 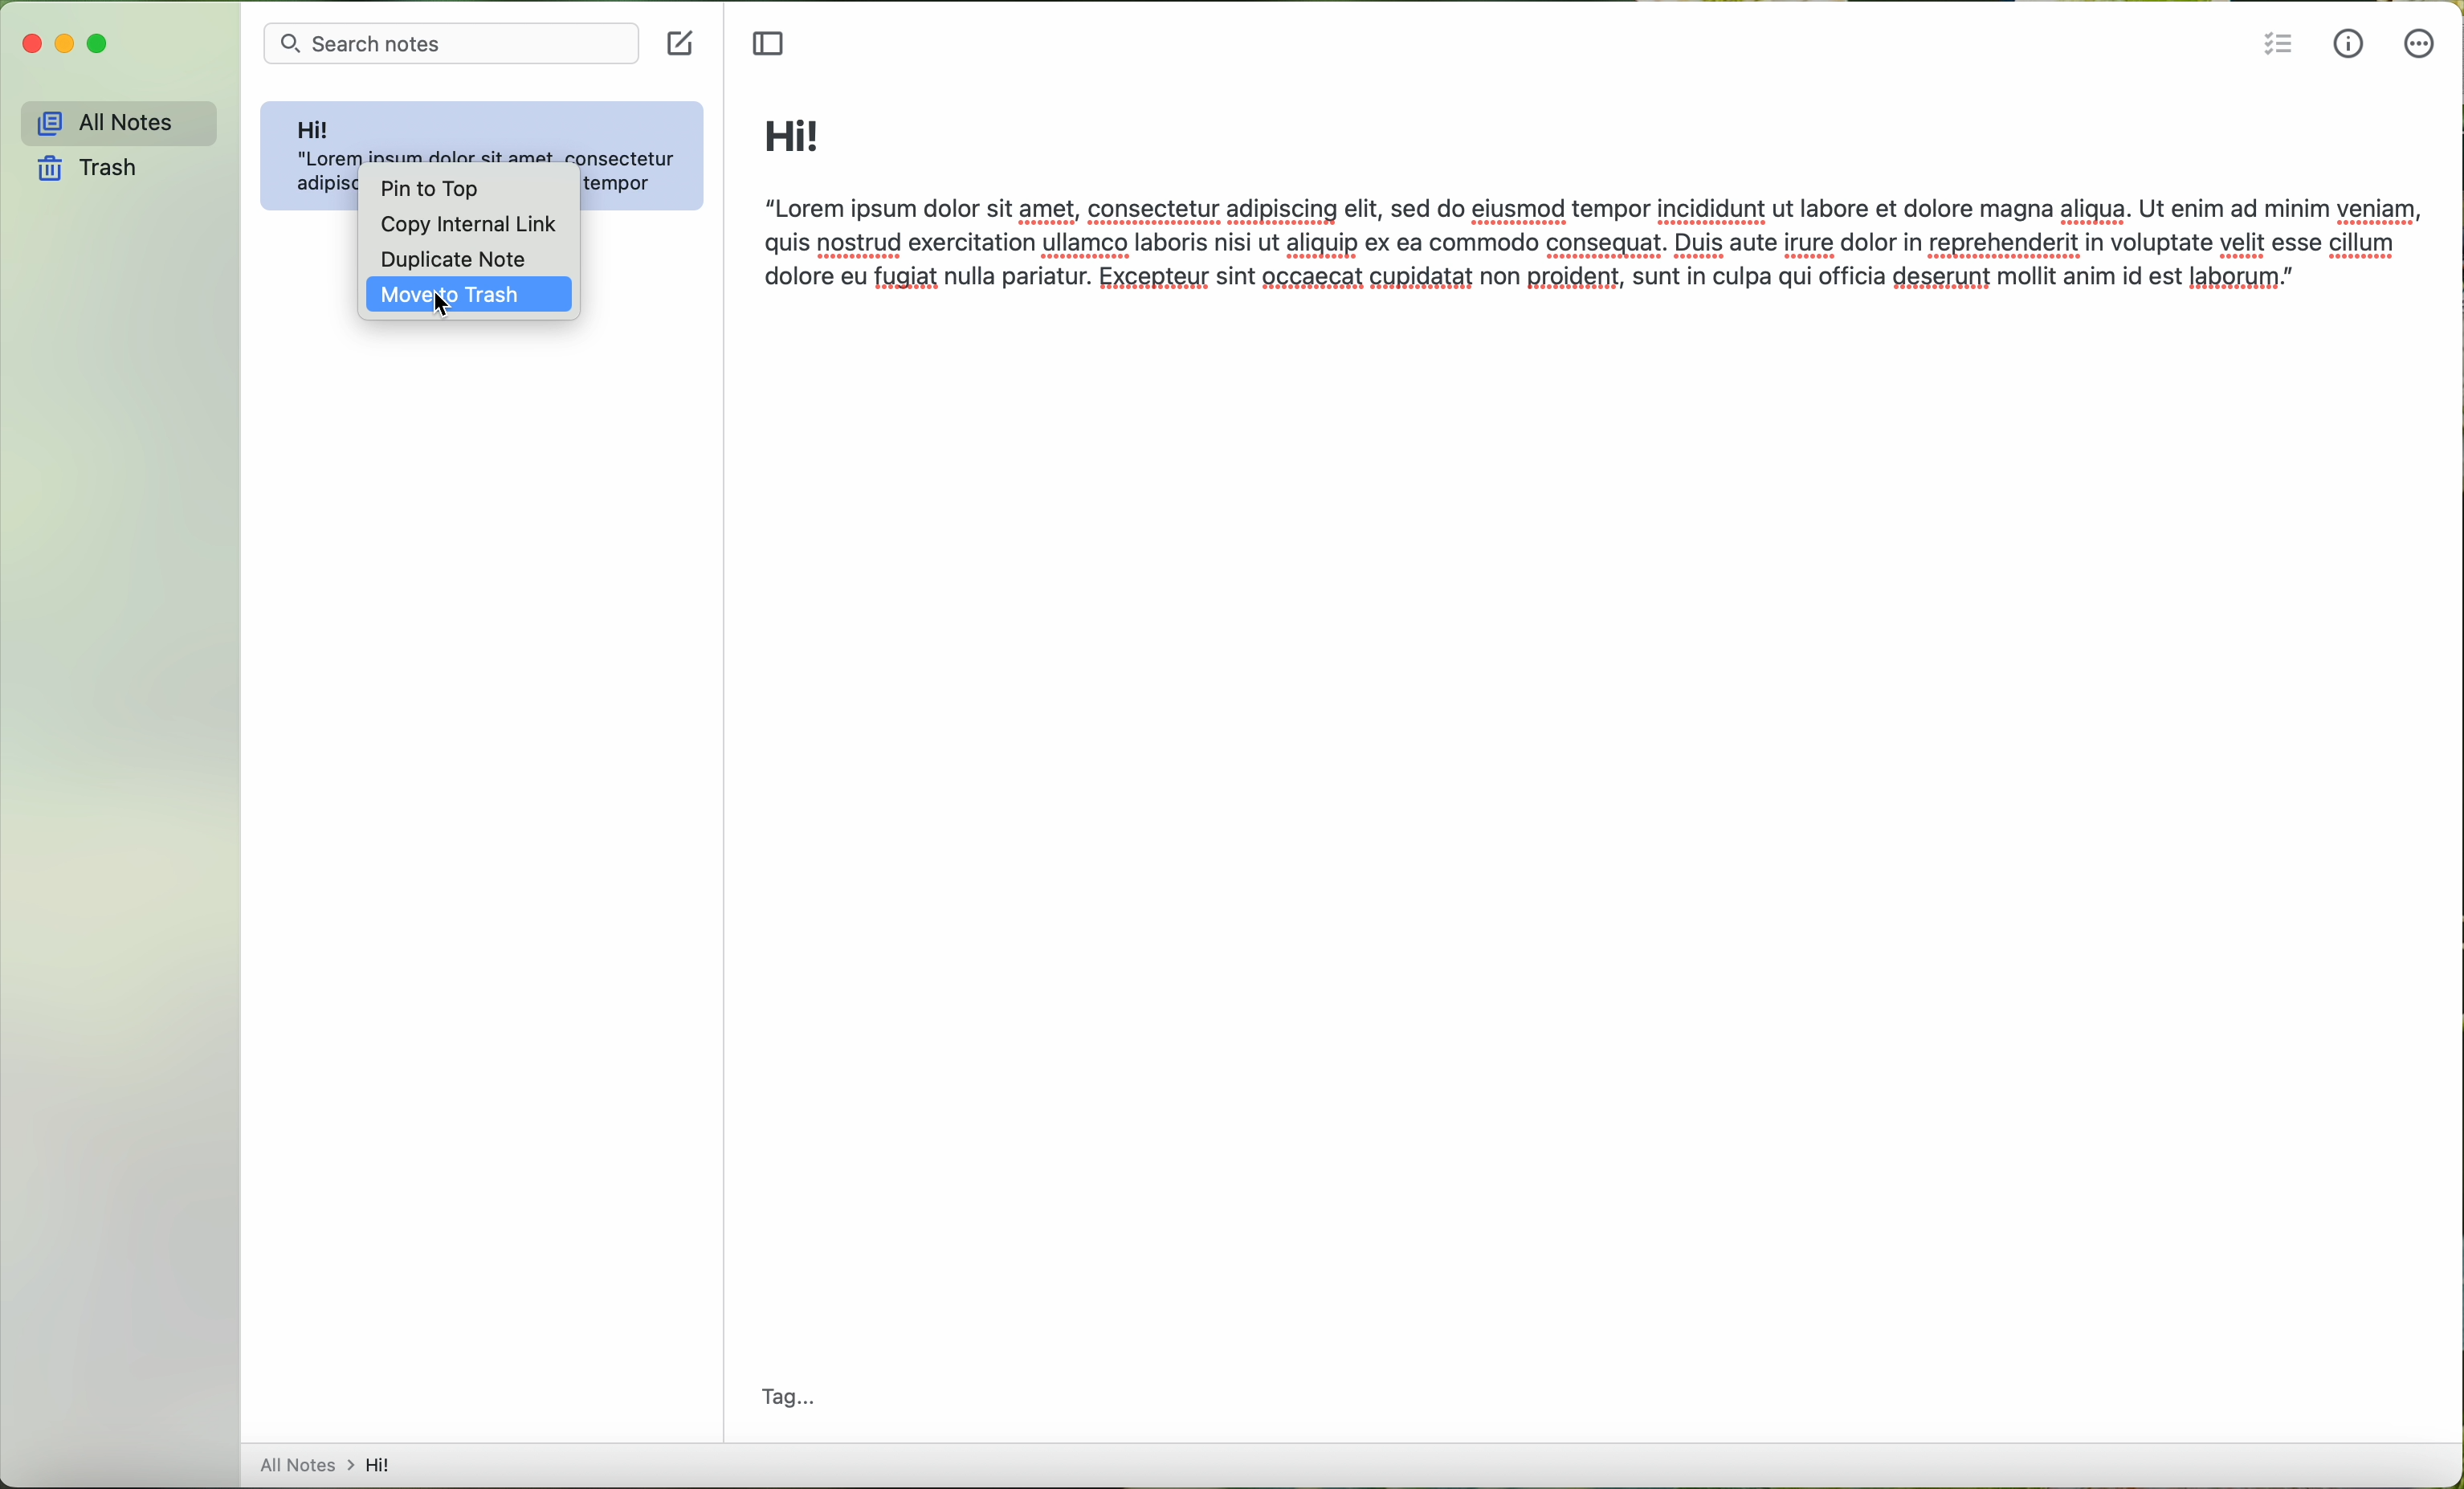 I want to click on insert checklist, so click(x=2277, y=43).